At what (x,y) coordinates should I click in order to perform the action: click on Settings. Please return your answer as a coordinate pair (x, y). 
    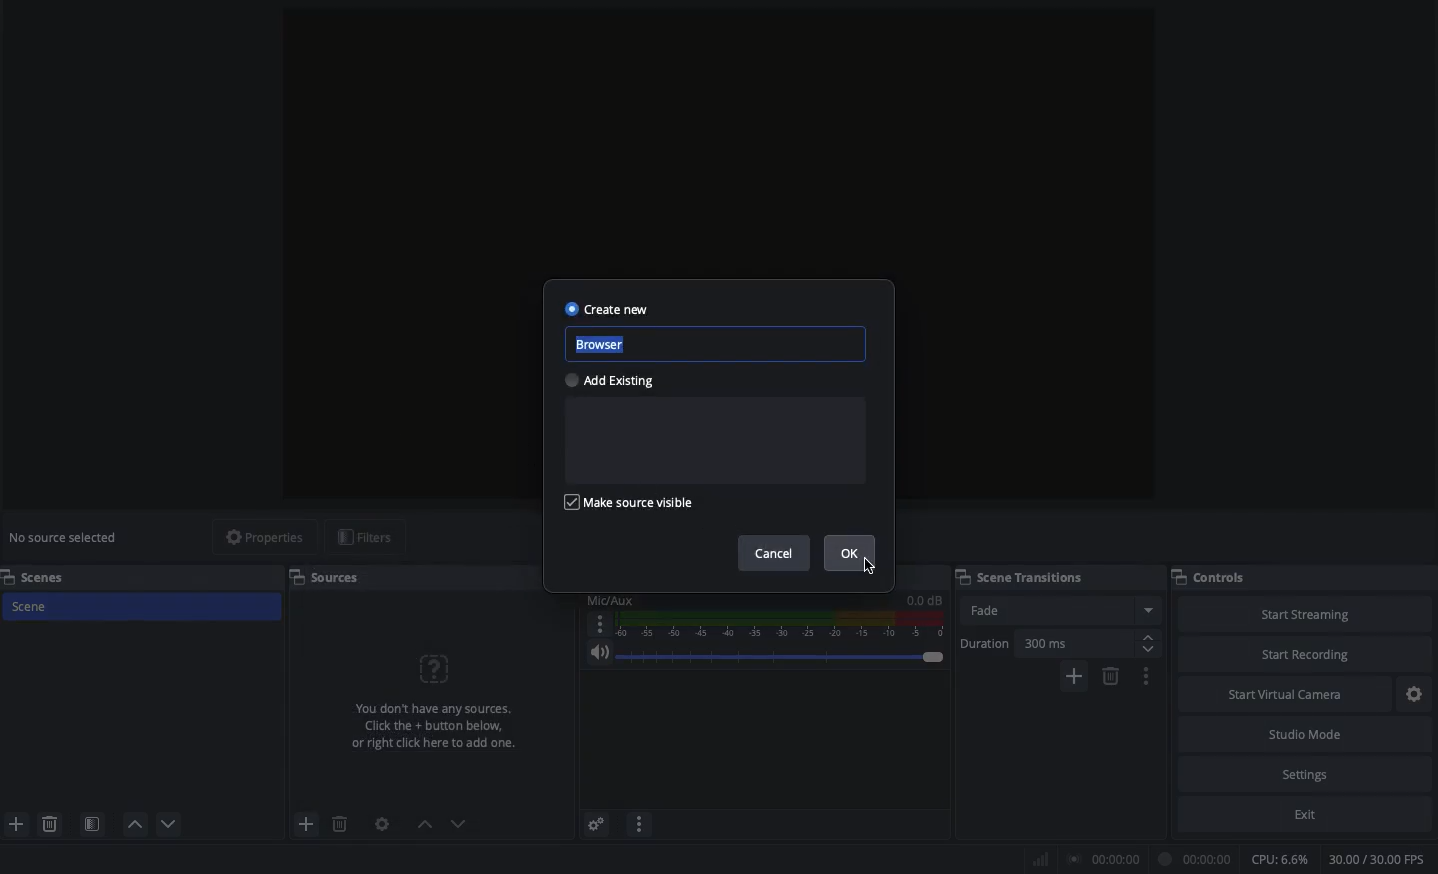
    Looking at the image, I should click on (598, 824).